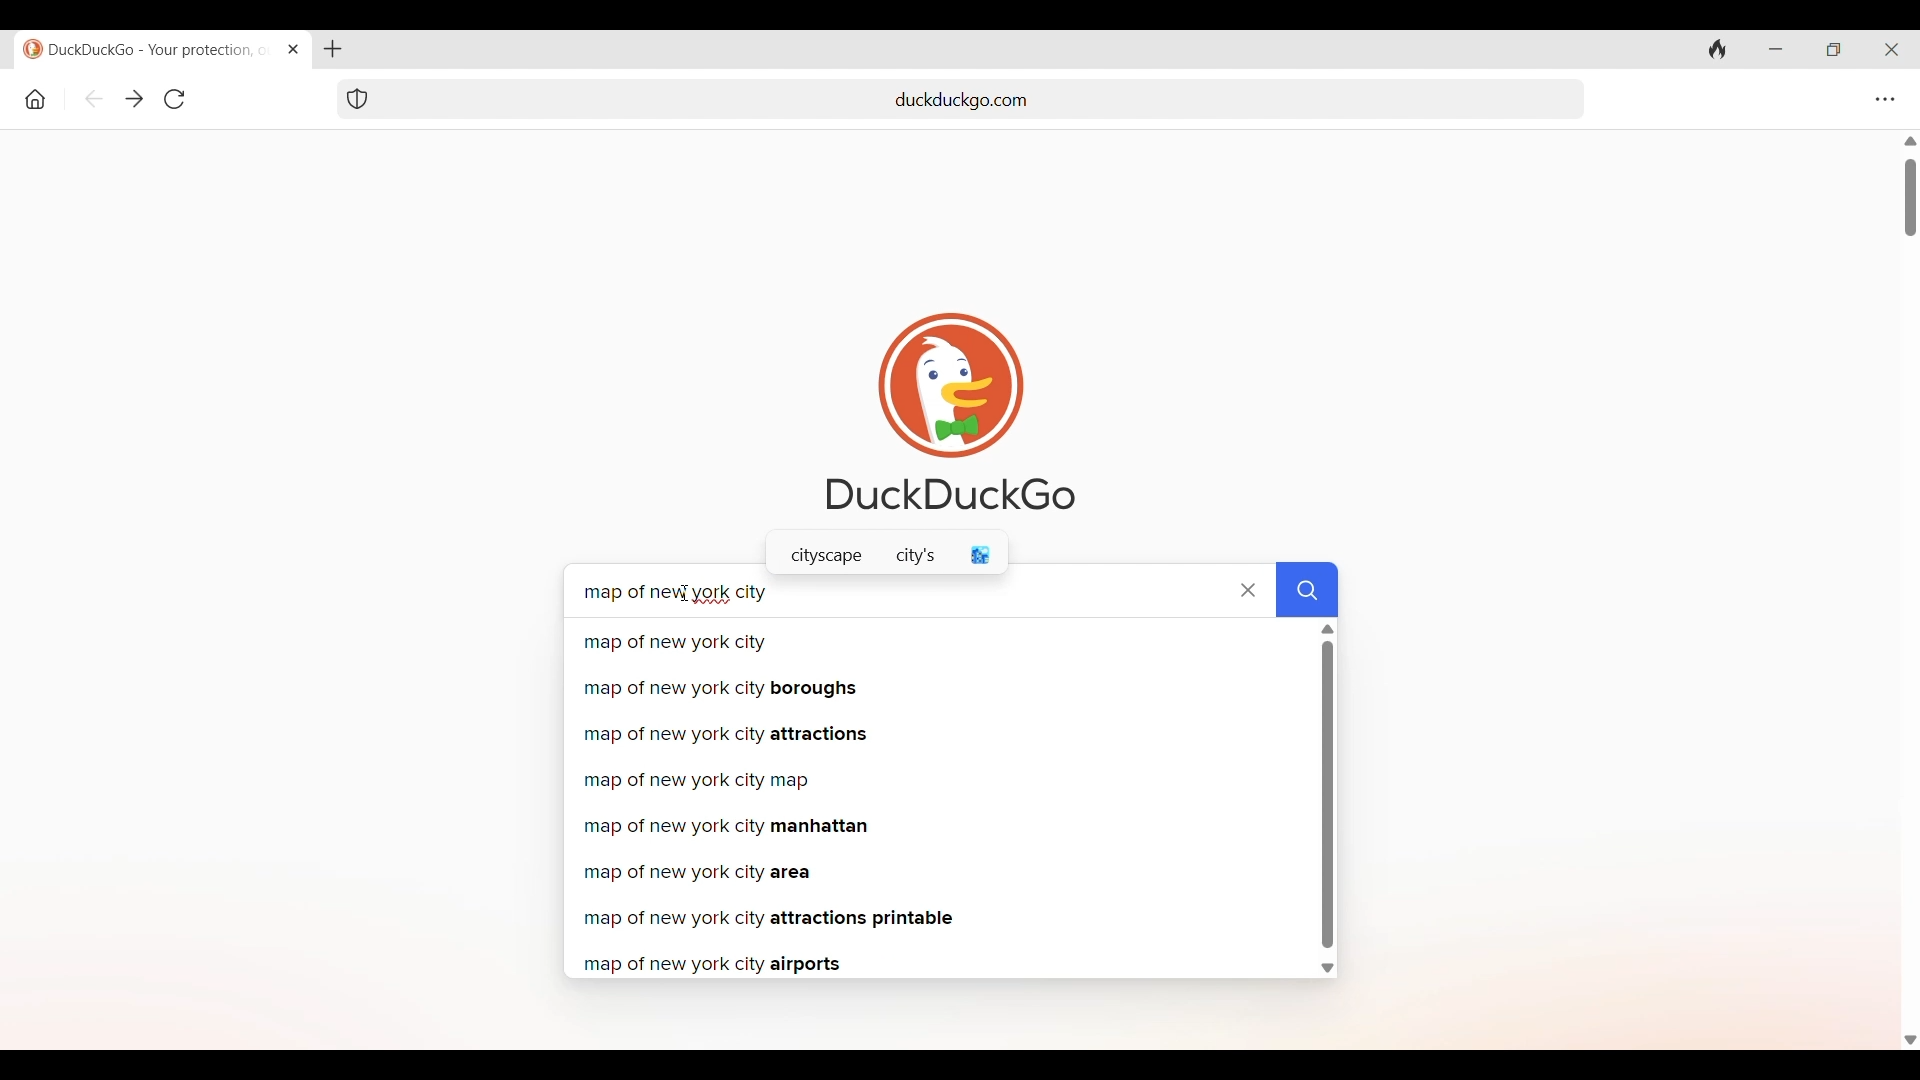 This screenshot has height=1080, width=1920. What do you see at coordinates (950, 386) in the screenshot?
I see `Browser logo` at bounding box center [950, 386].